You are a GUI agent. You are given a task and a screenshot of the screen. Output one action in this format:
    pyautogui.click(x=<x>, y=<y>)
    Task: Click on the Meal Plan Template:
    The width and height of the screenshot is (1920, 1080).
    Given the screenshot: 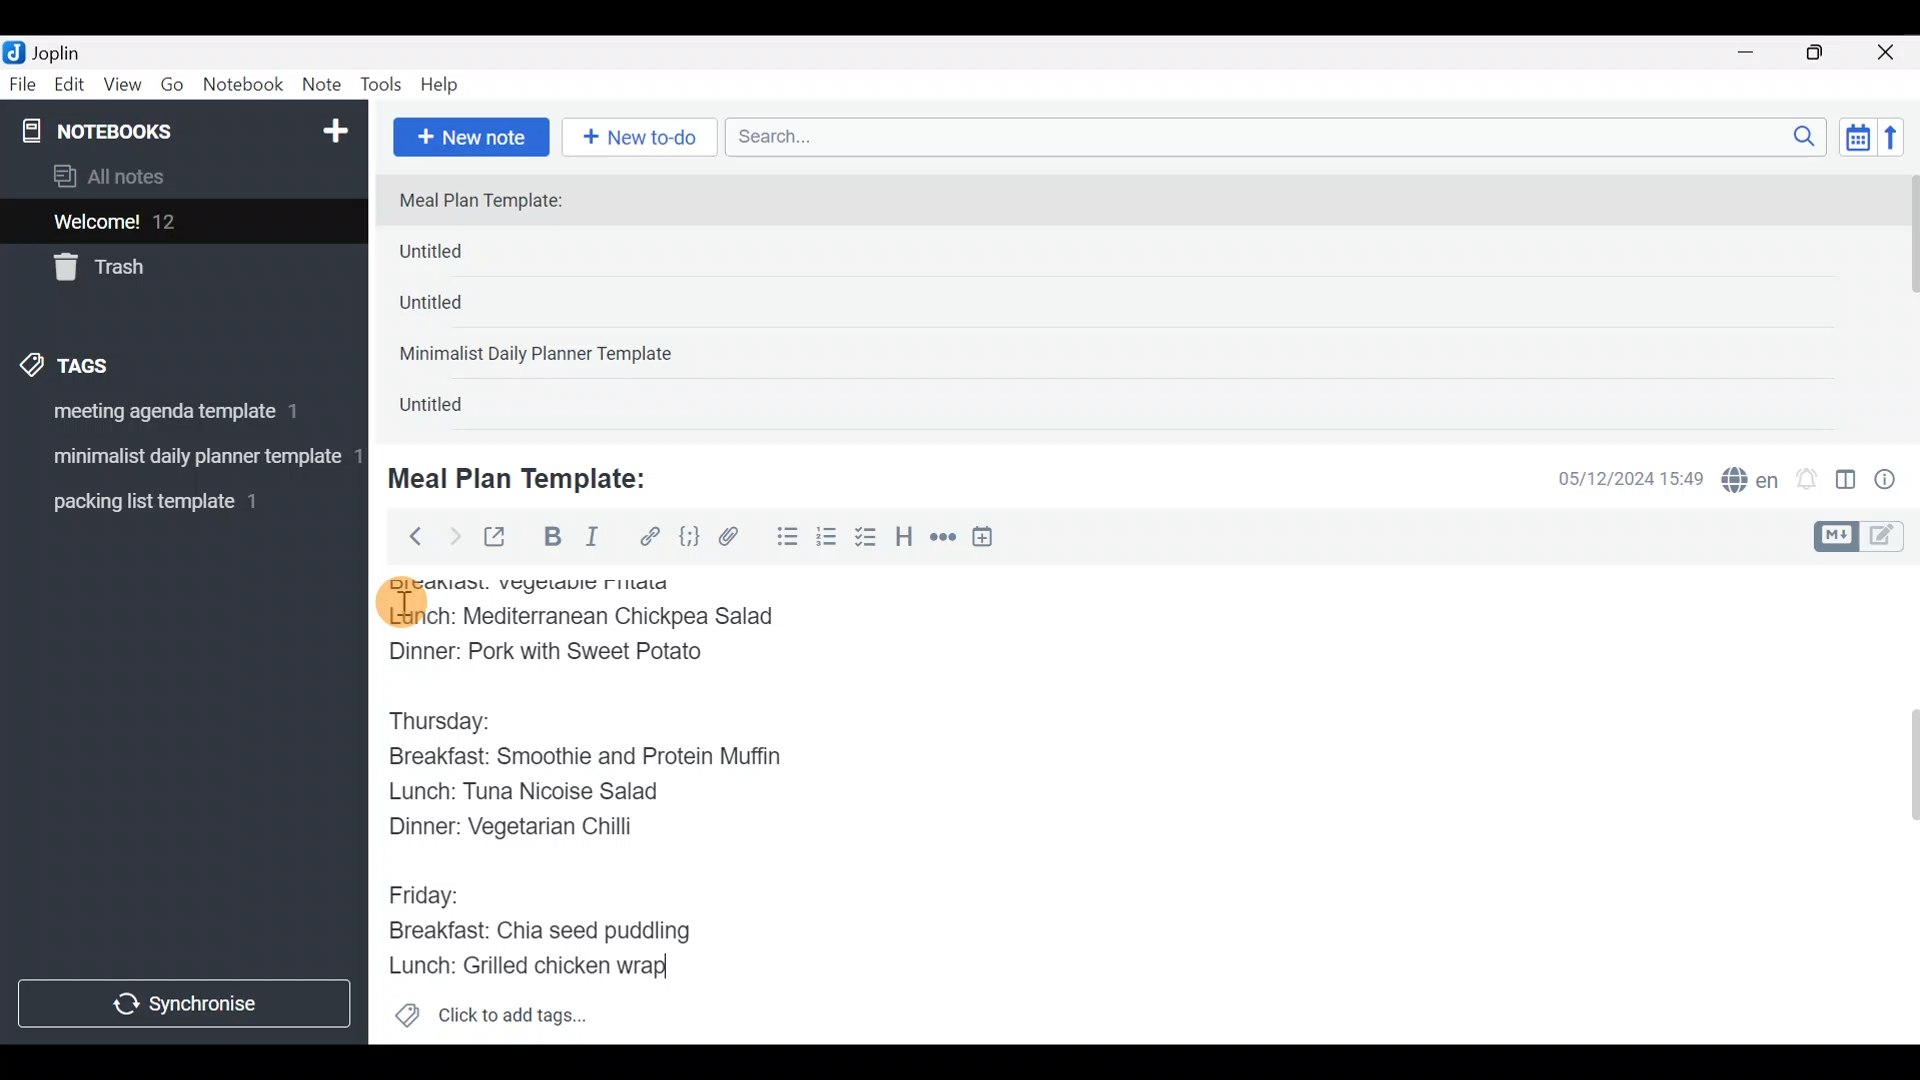 What is the action you would take?
    pyautogui.click(x=493, y=202)
    